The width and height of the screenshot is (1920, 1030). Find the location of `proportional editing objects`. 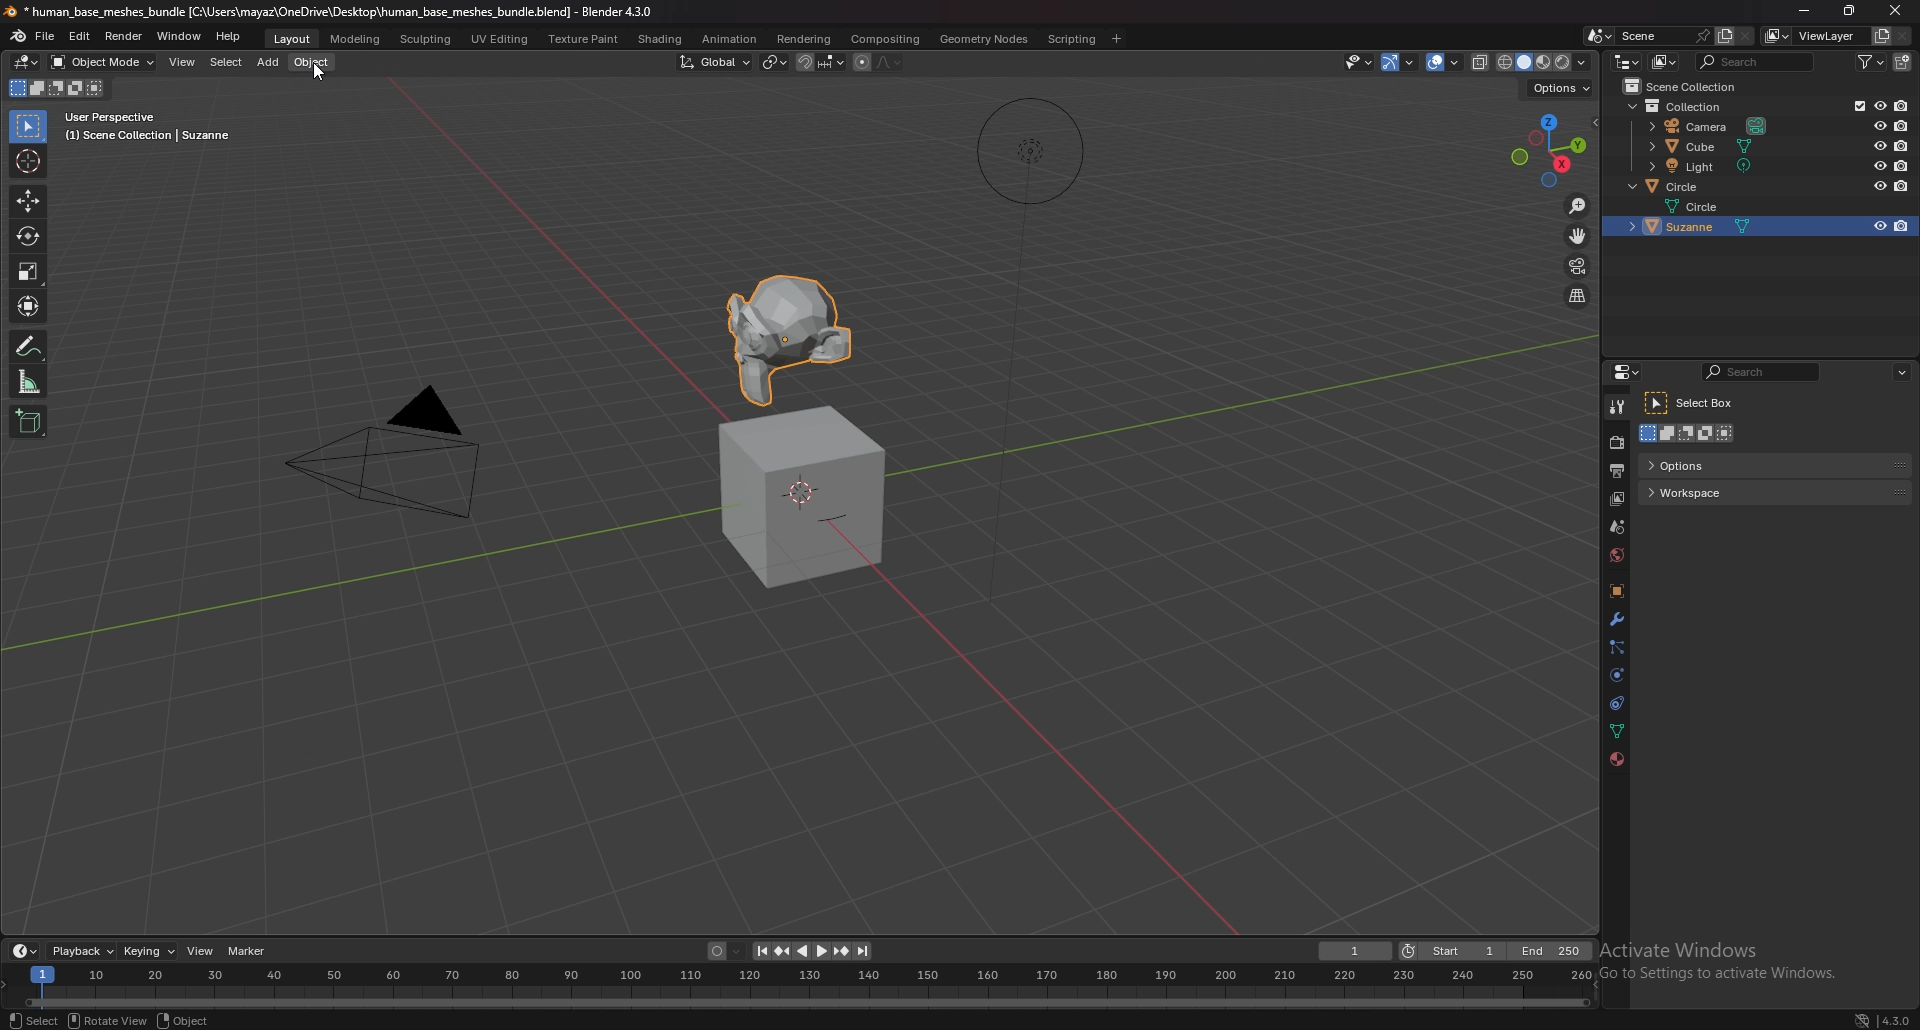

proportional editing objects is located at coordinates (861, 63).